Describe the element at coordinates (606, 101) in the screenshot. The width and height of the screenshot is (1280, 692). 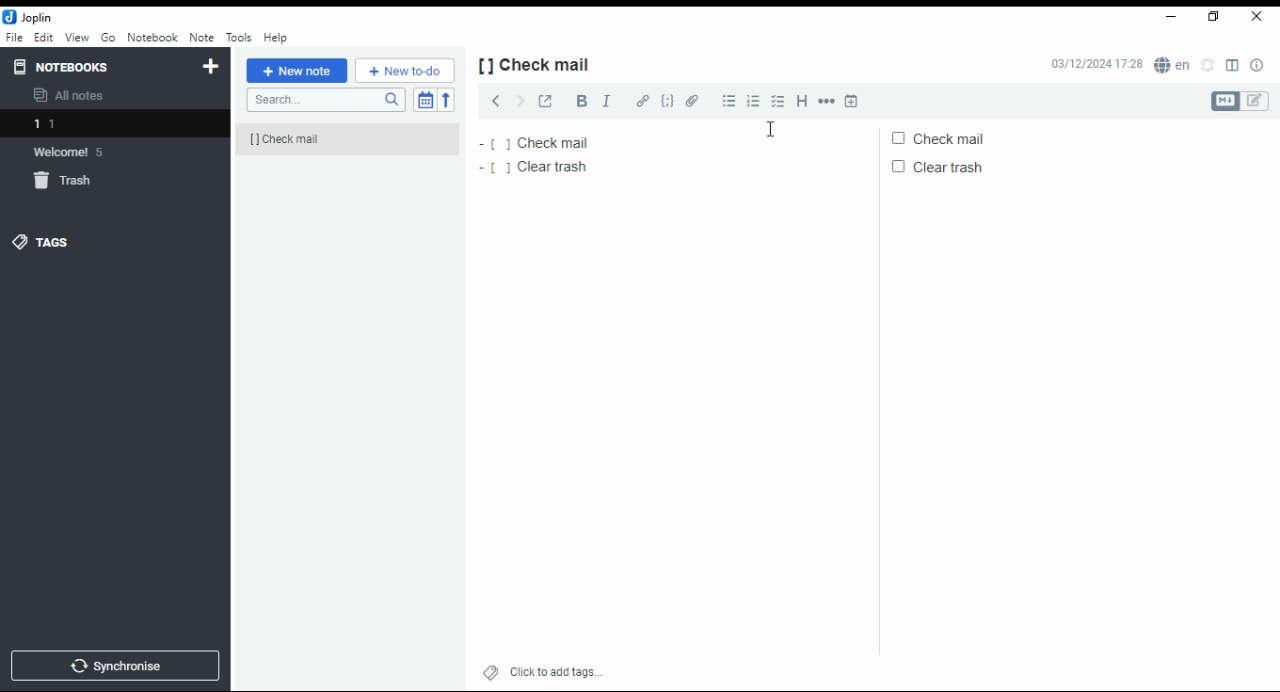
I see `italics` at that location.